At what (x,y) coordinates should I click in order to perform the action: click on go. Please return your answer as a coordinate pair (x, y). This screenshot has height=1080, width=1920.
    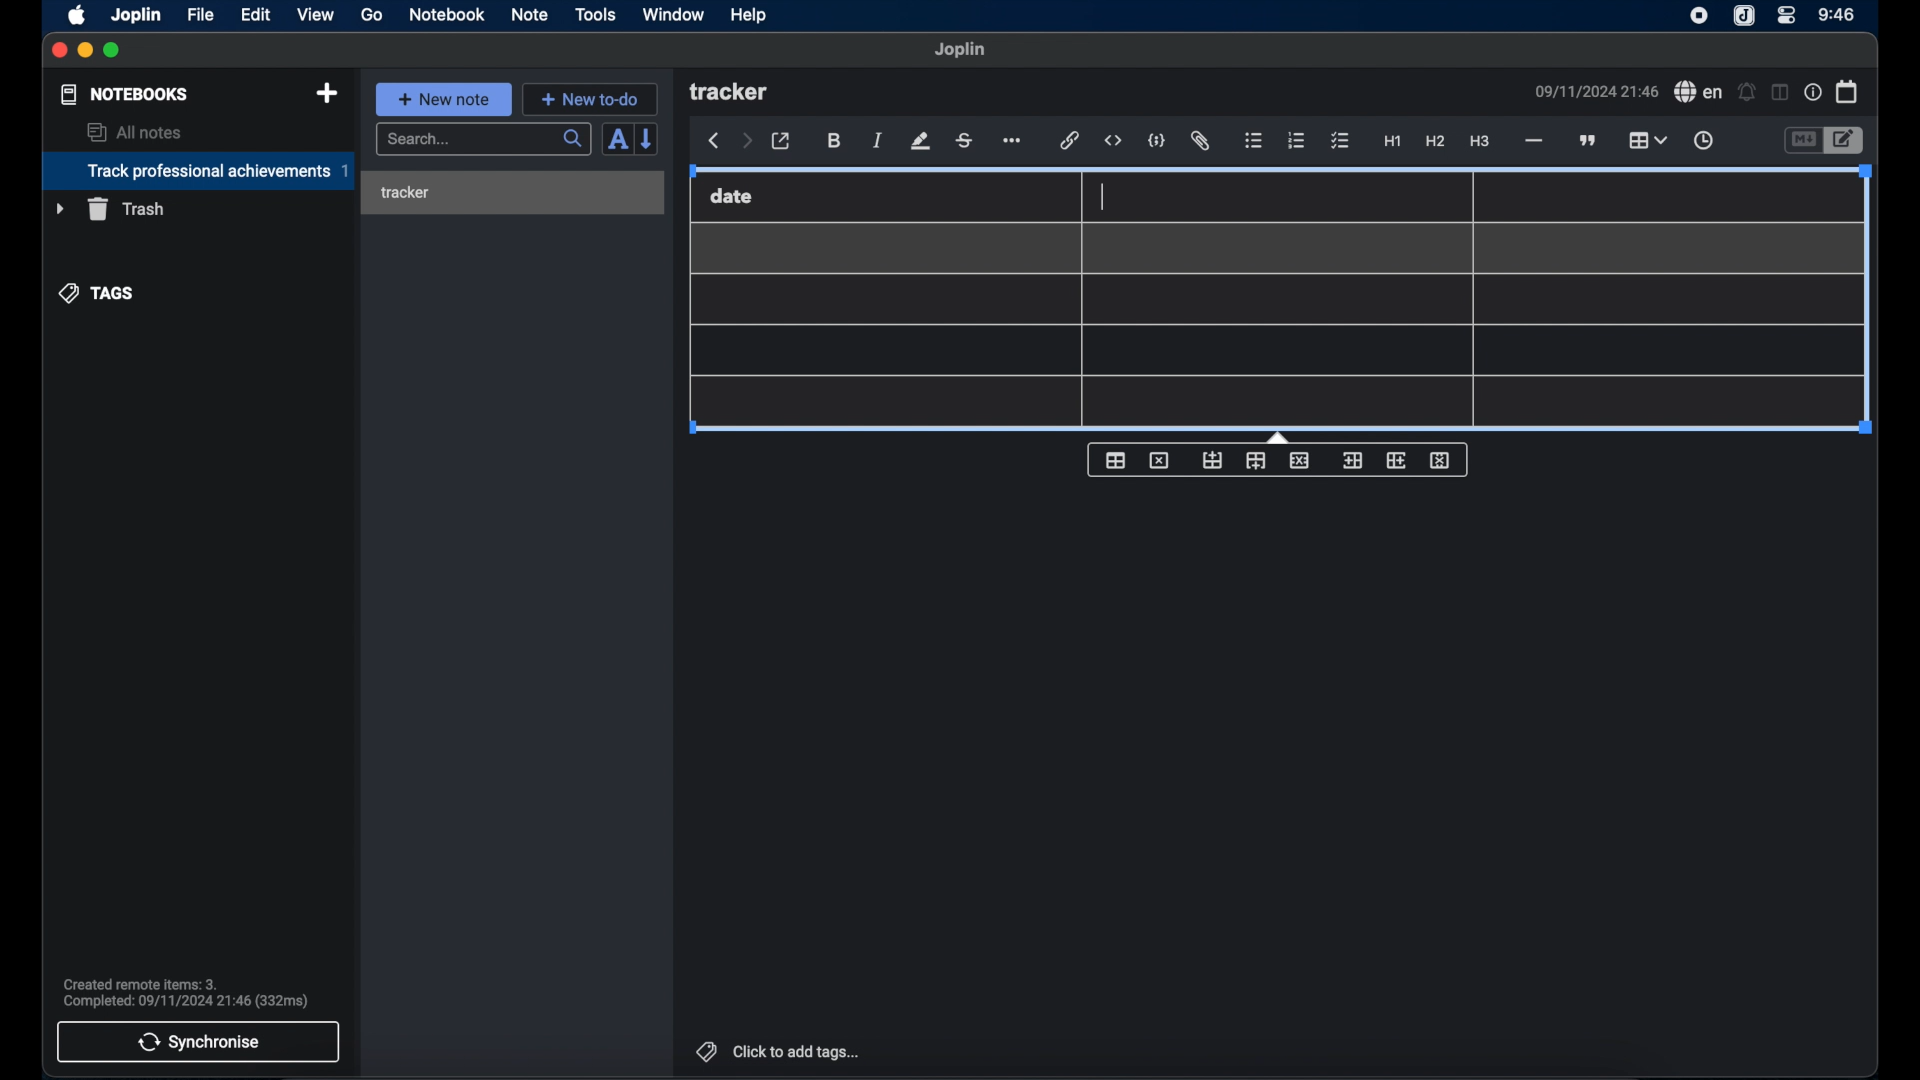
    Looking at the image, I should click on (373, 15).